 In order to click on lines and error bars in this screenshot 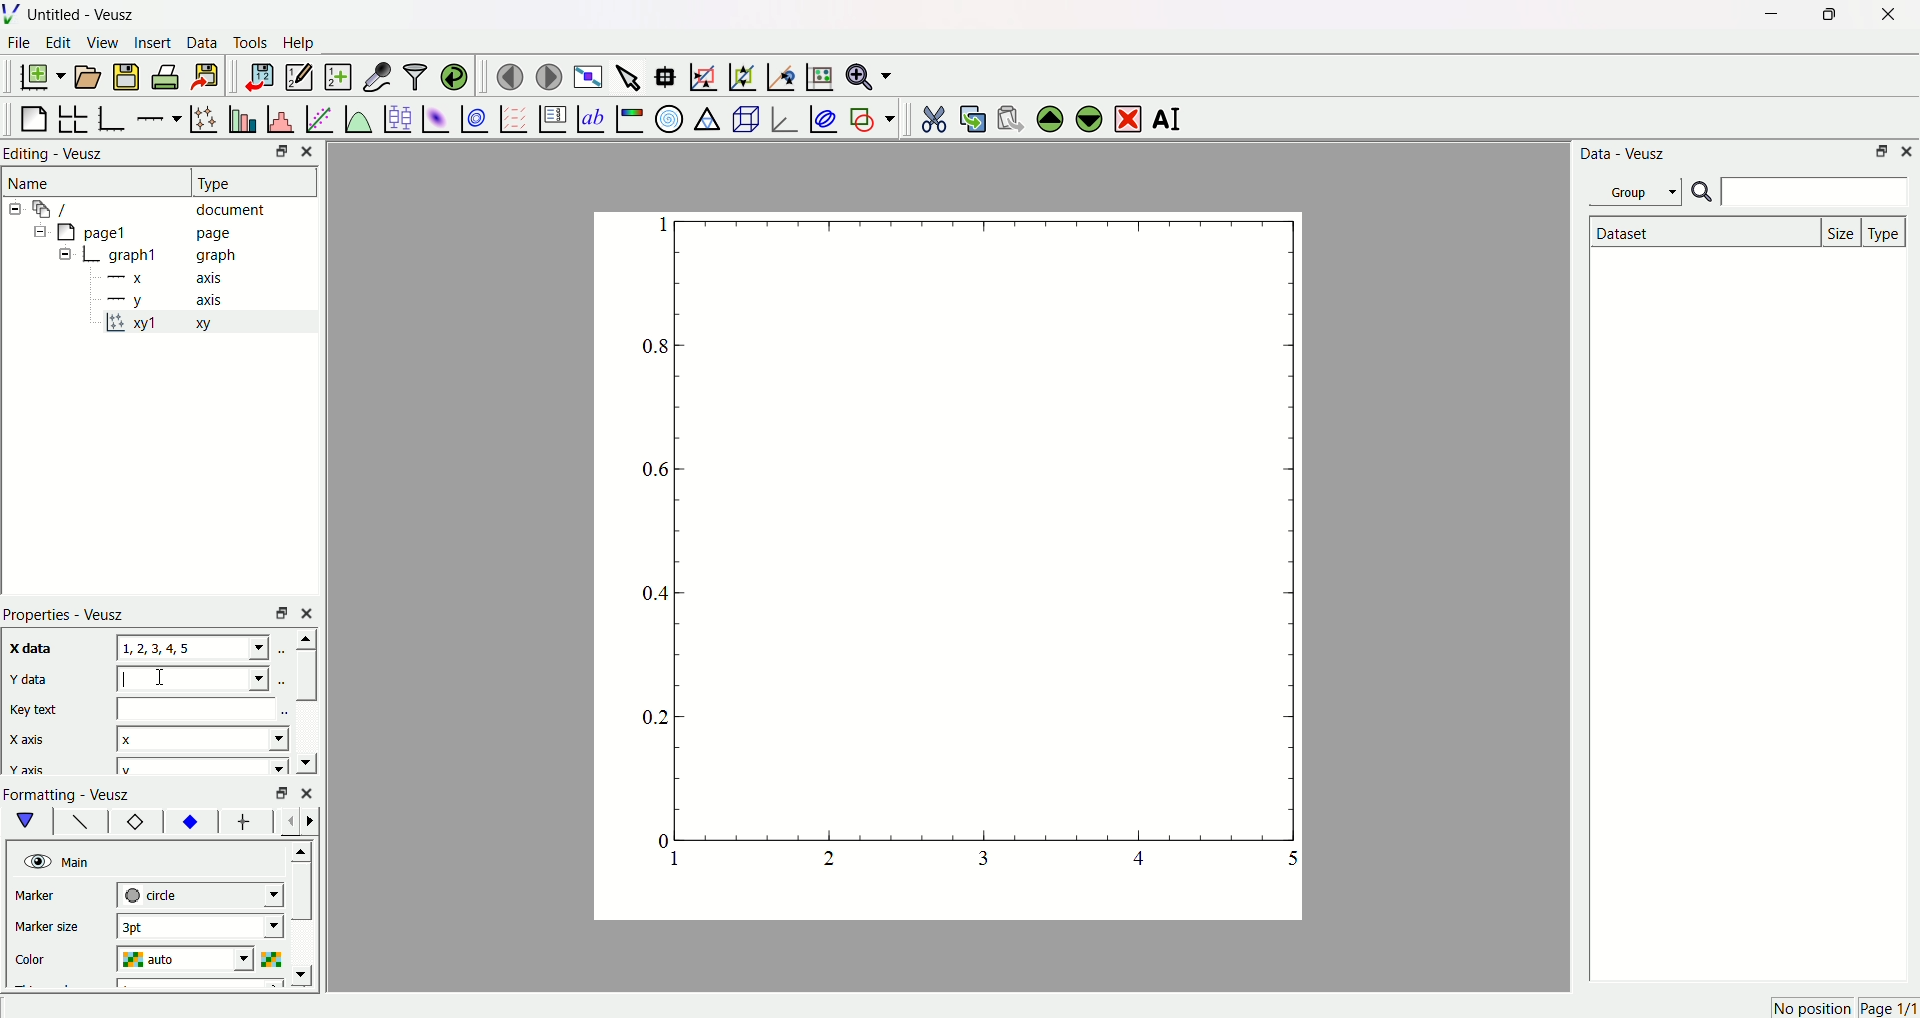, I will do `click(203, 117)`.